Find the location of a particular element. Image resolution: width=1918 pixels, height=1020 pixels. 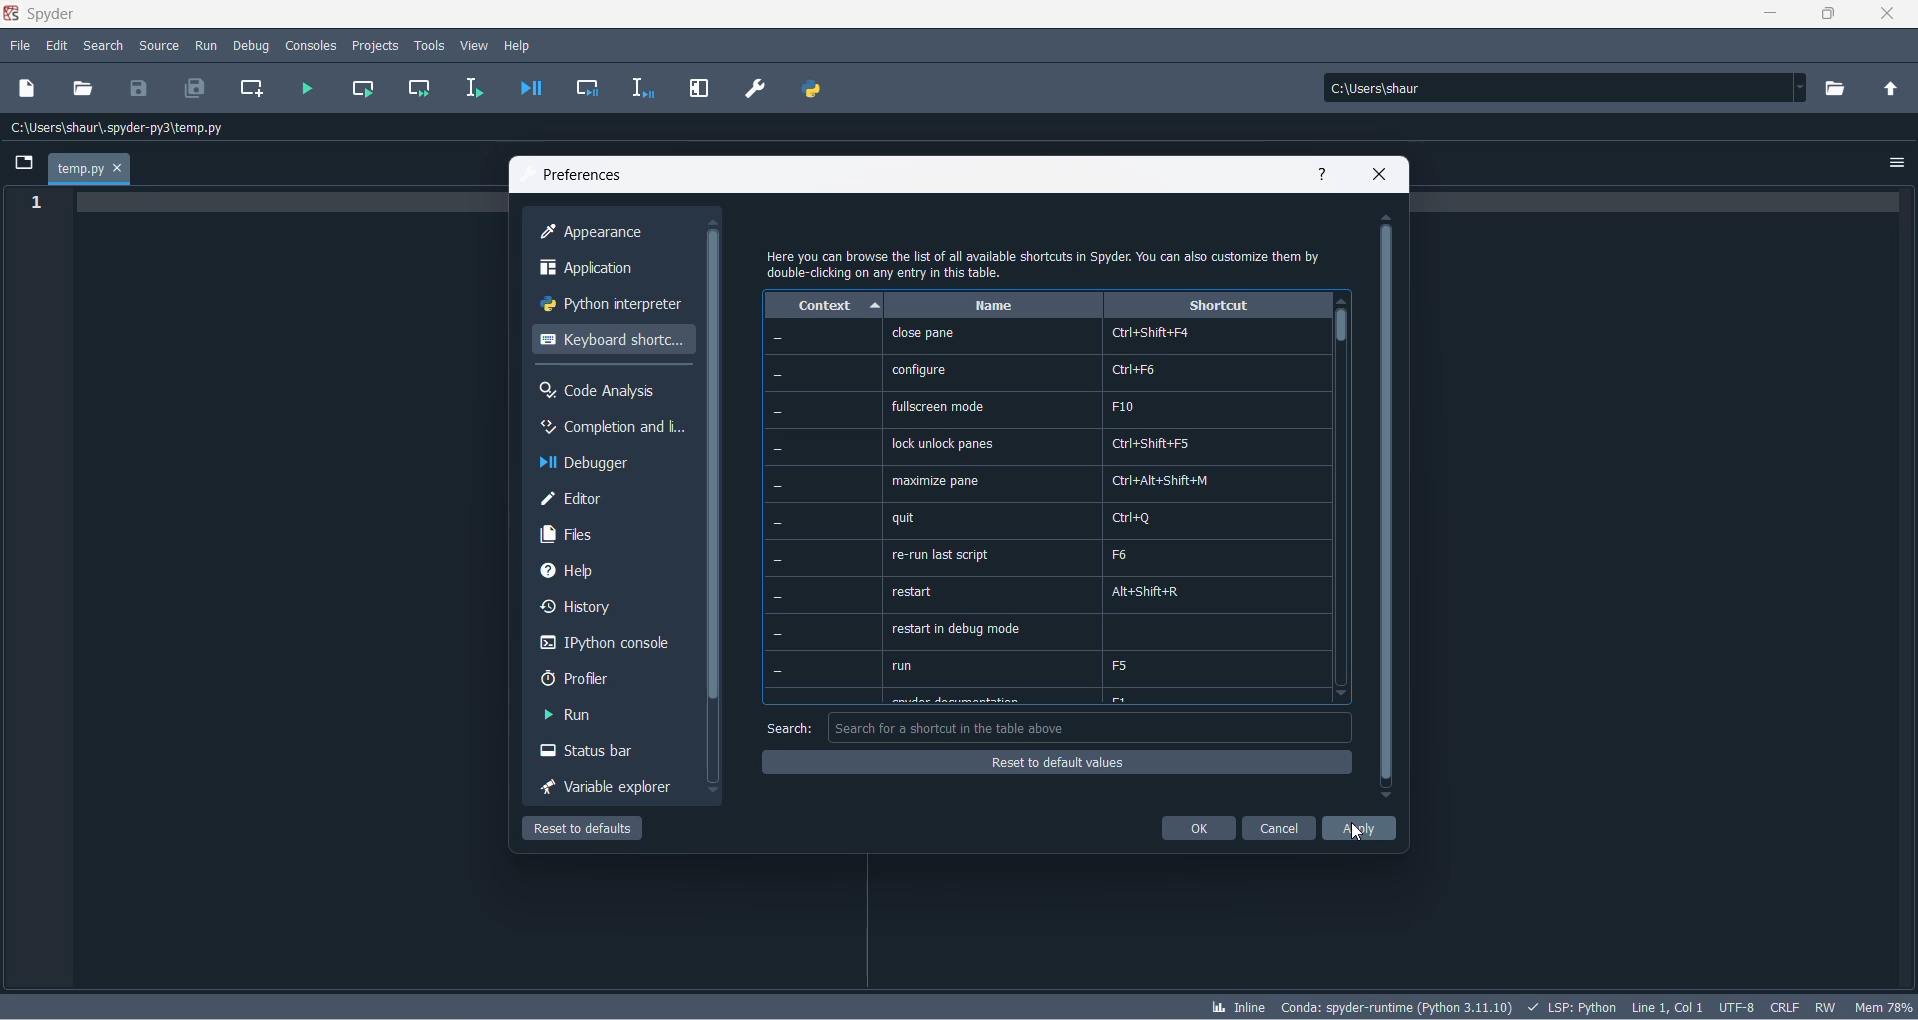

debugger is located at coordinates (613, 464).